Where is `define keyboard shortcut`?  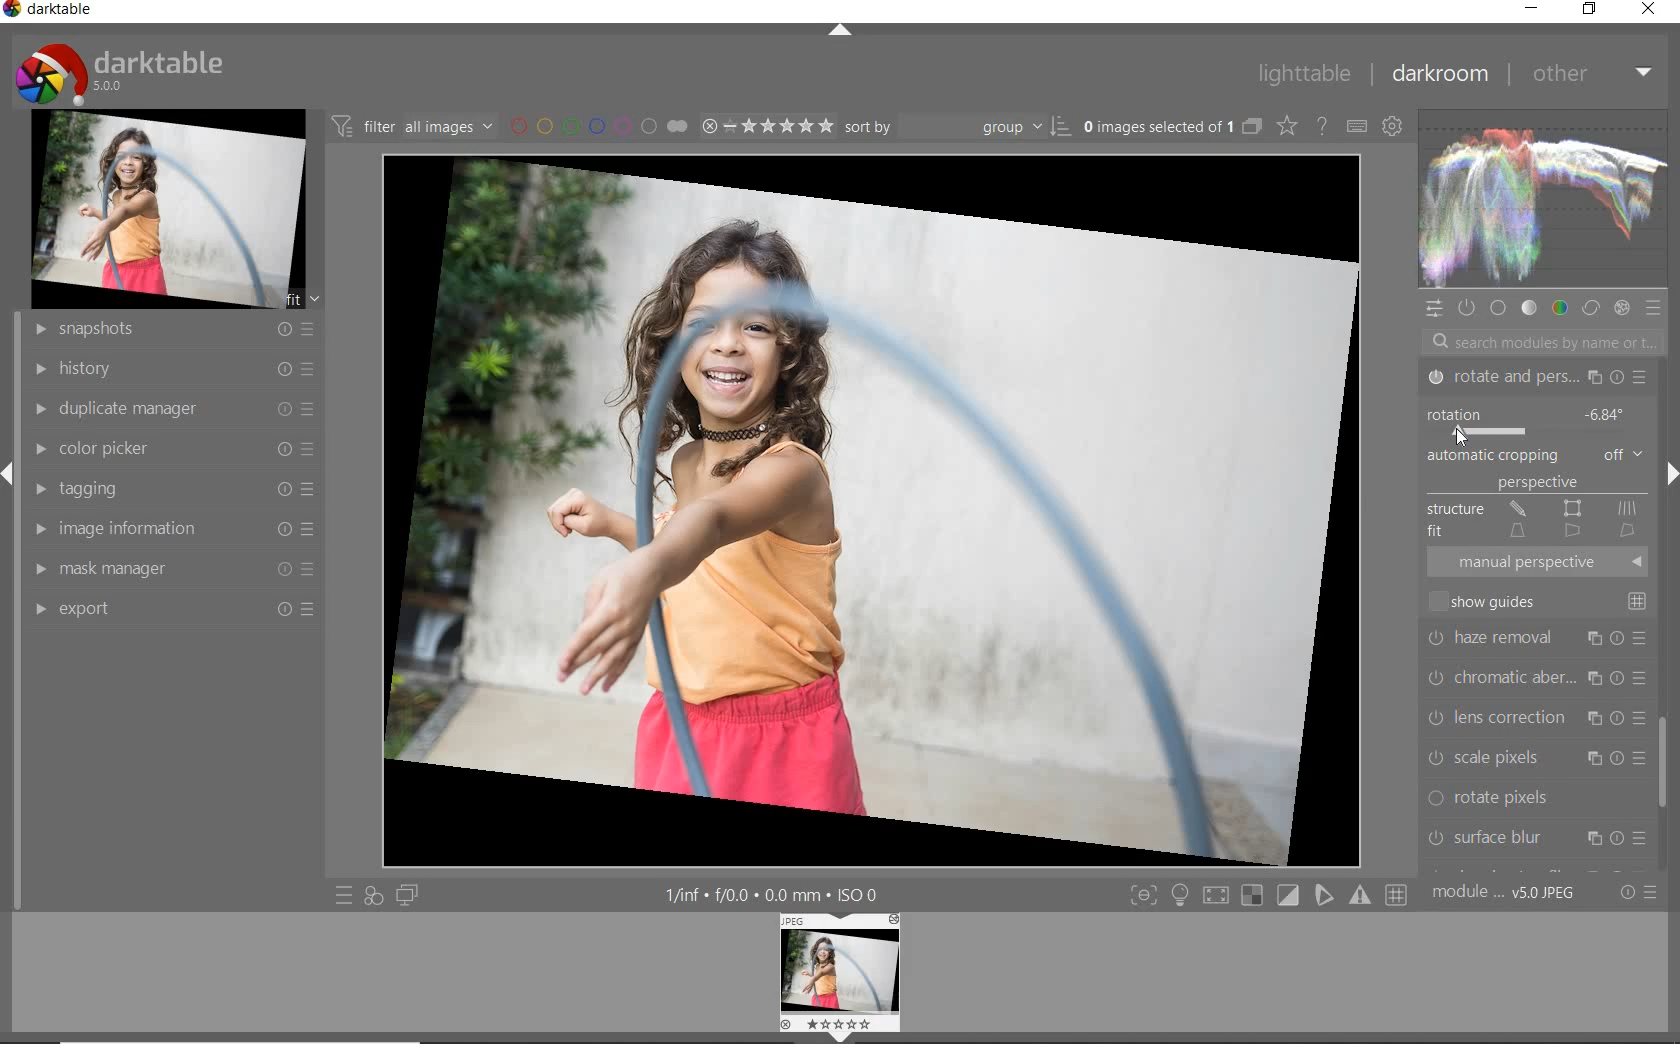 define keyboard shortcut is located at coordinates (1357, 127).